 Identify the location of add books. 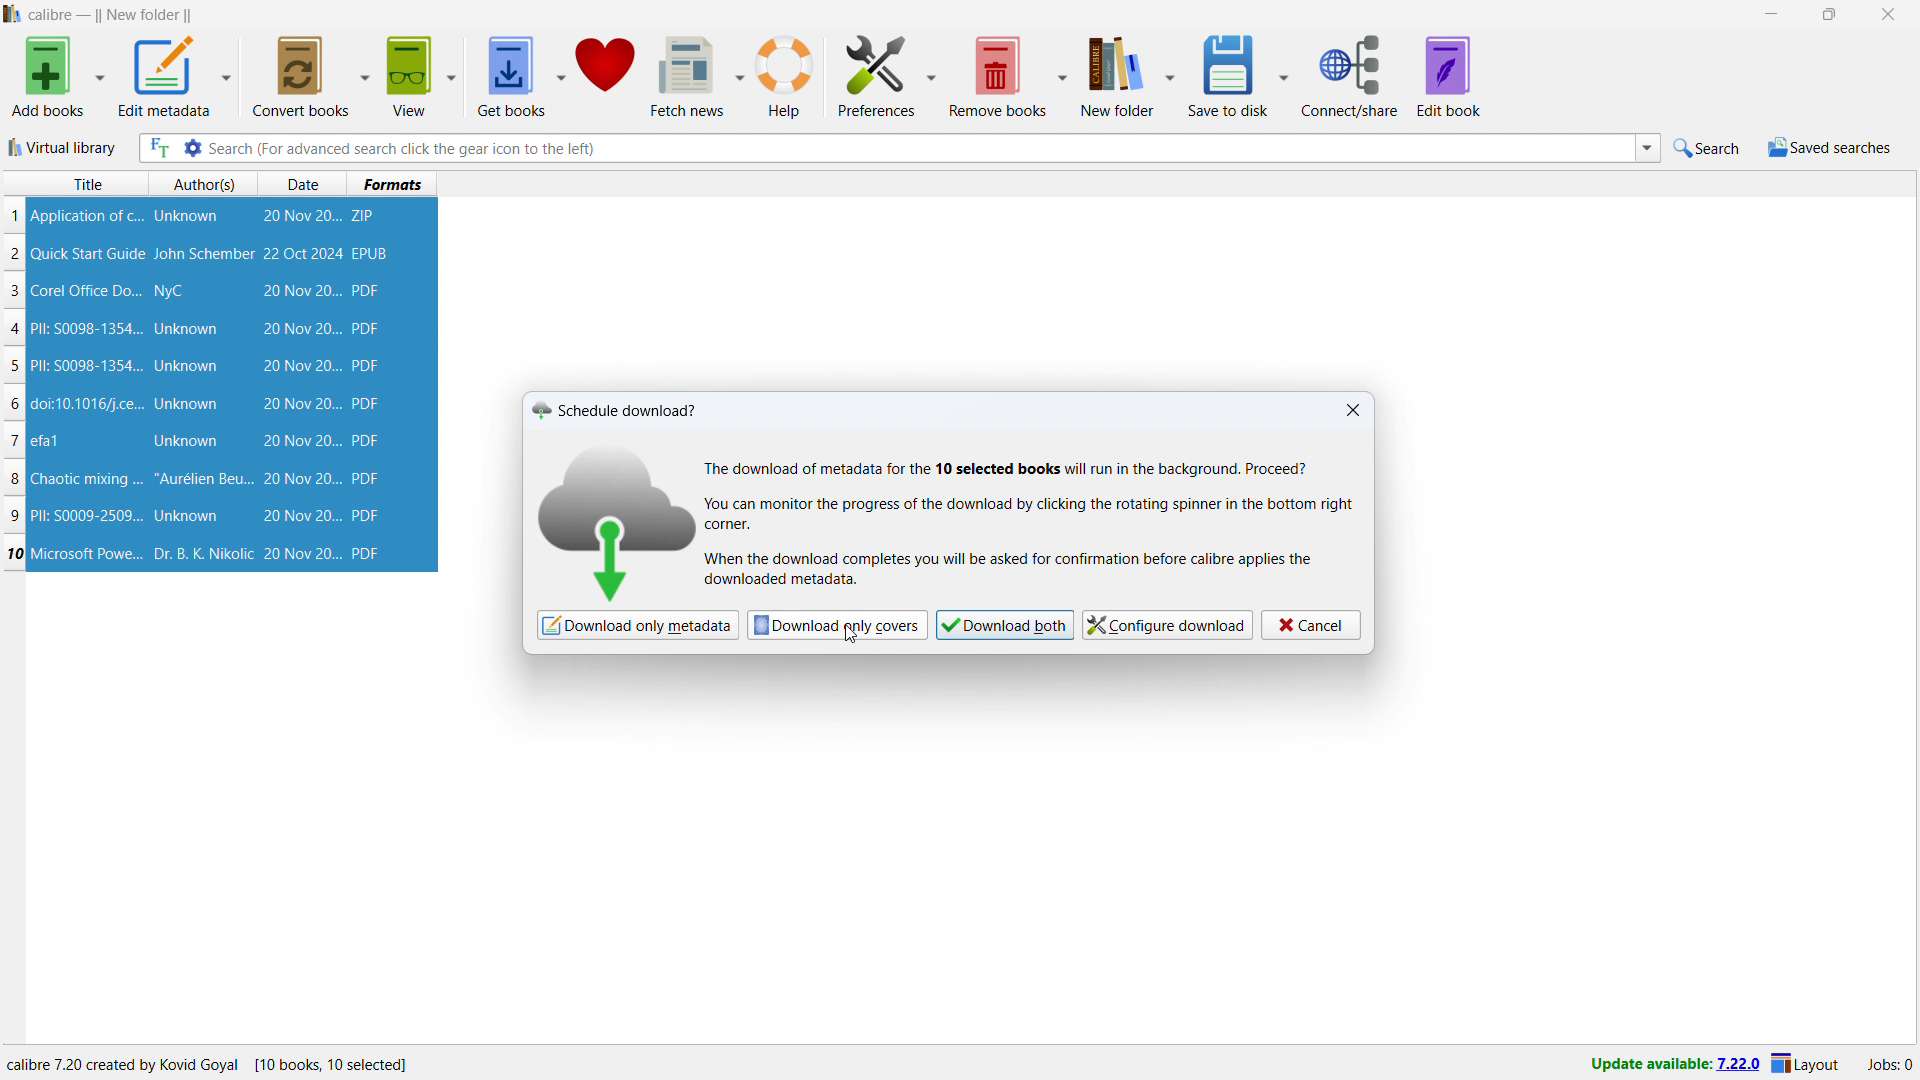
(47, 76).